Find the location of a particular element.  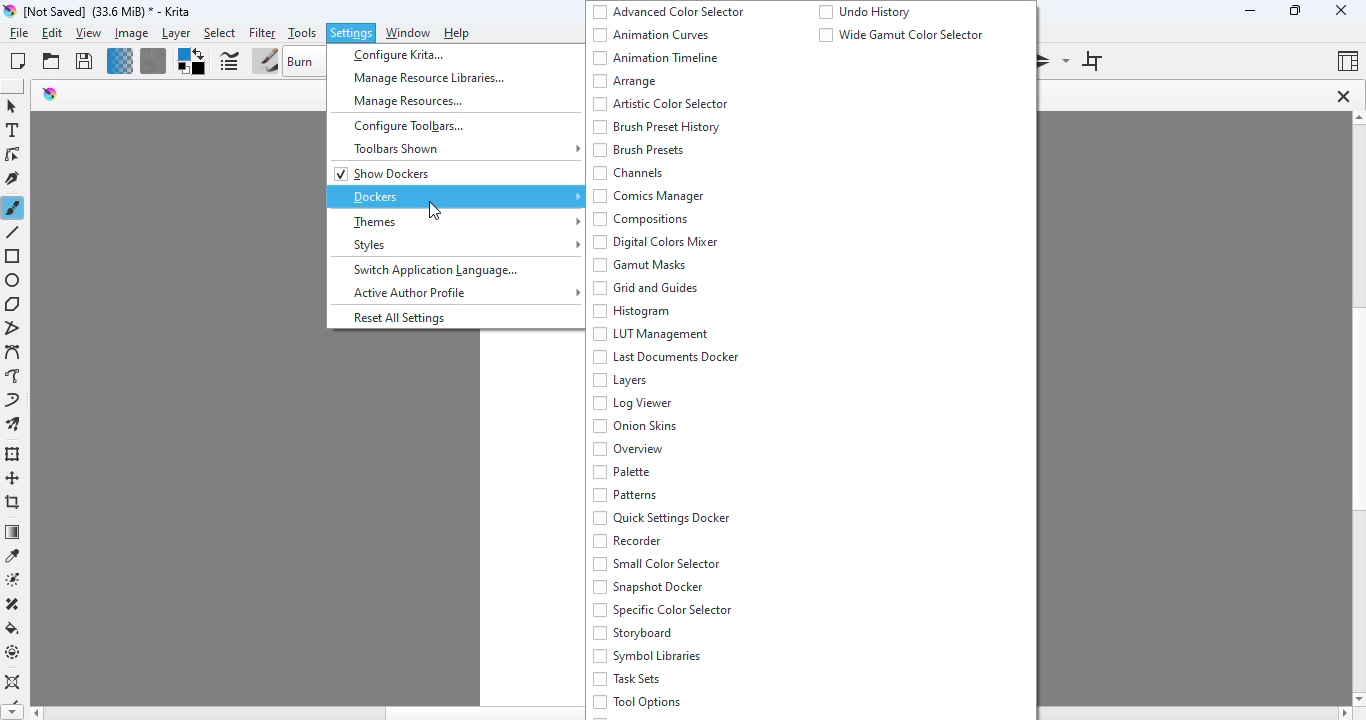

smart color selector is located at coordinates (657, 563).